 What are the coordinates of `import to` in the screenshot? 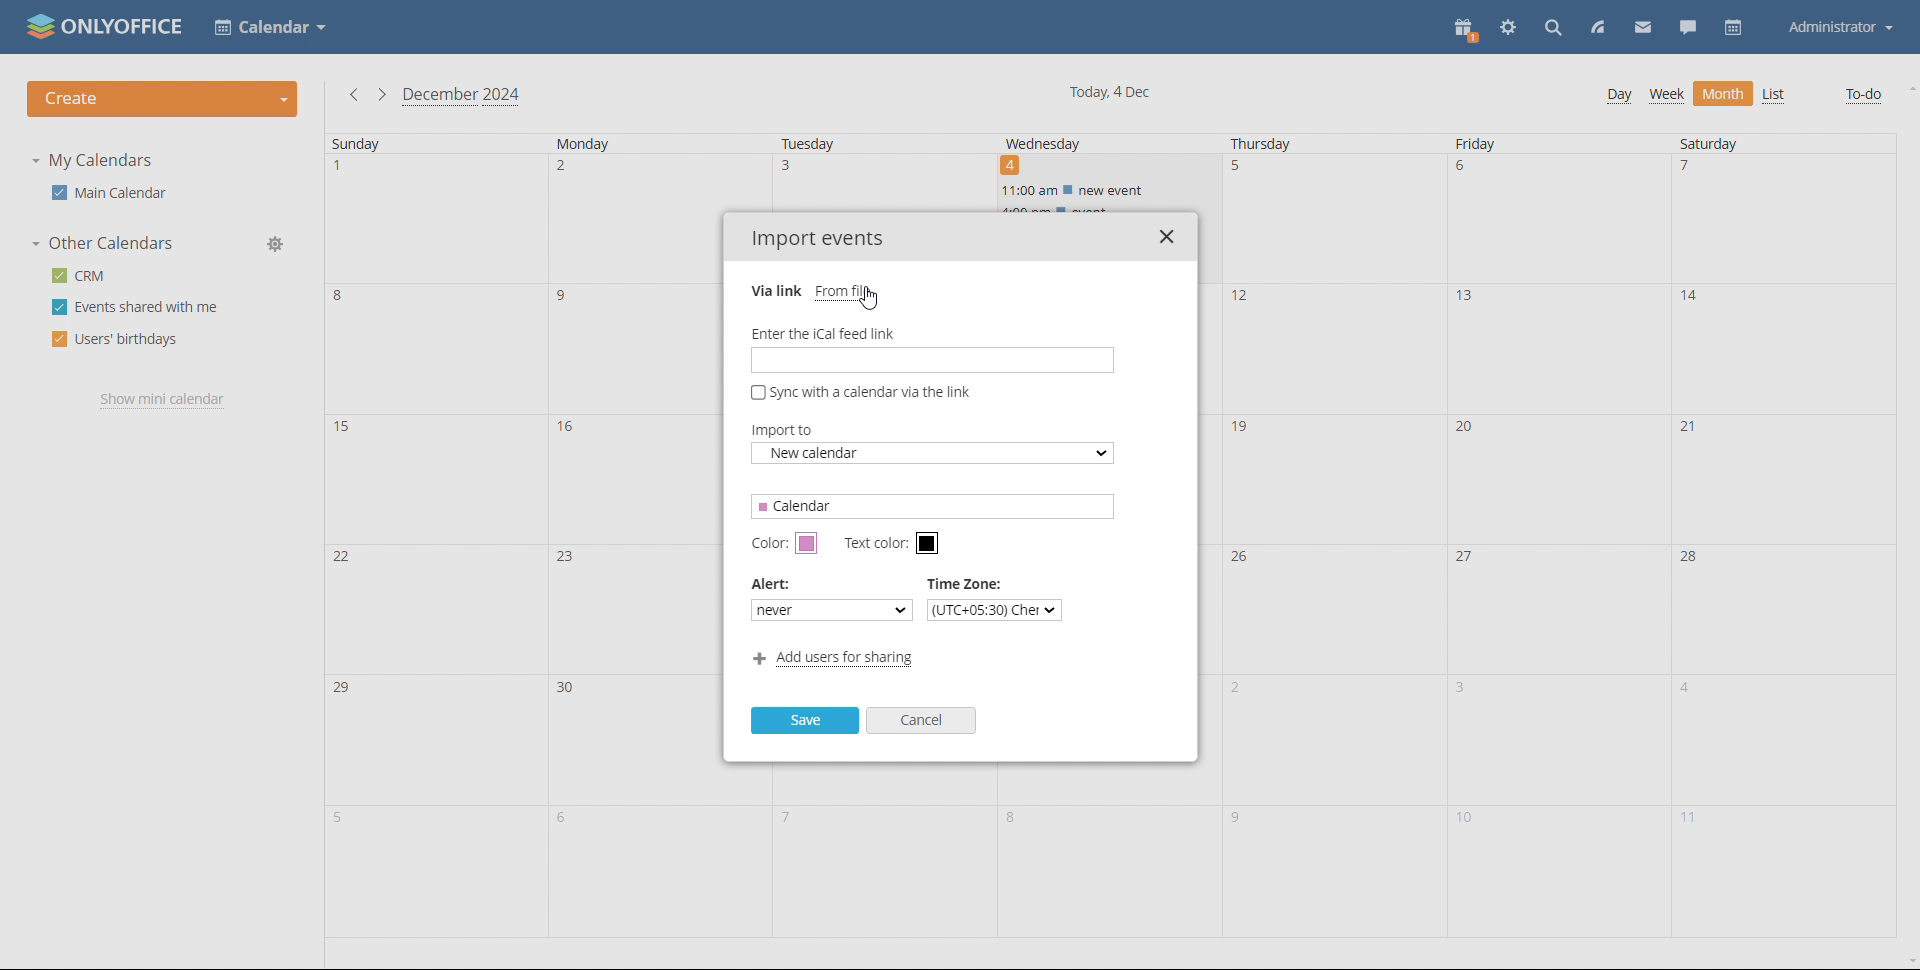 It's located at (934, 454).